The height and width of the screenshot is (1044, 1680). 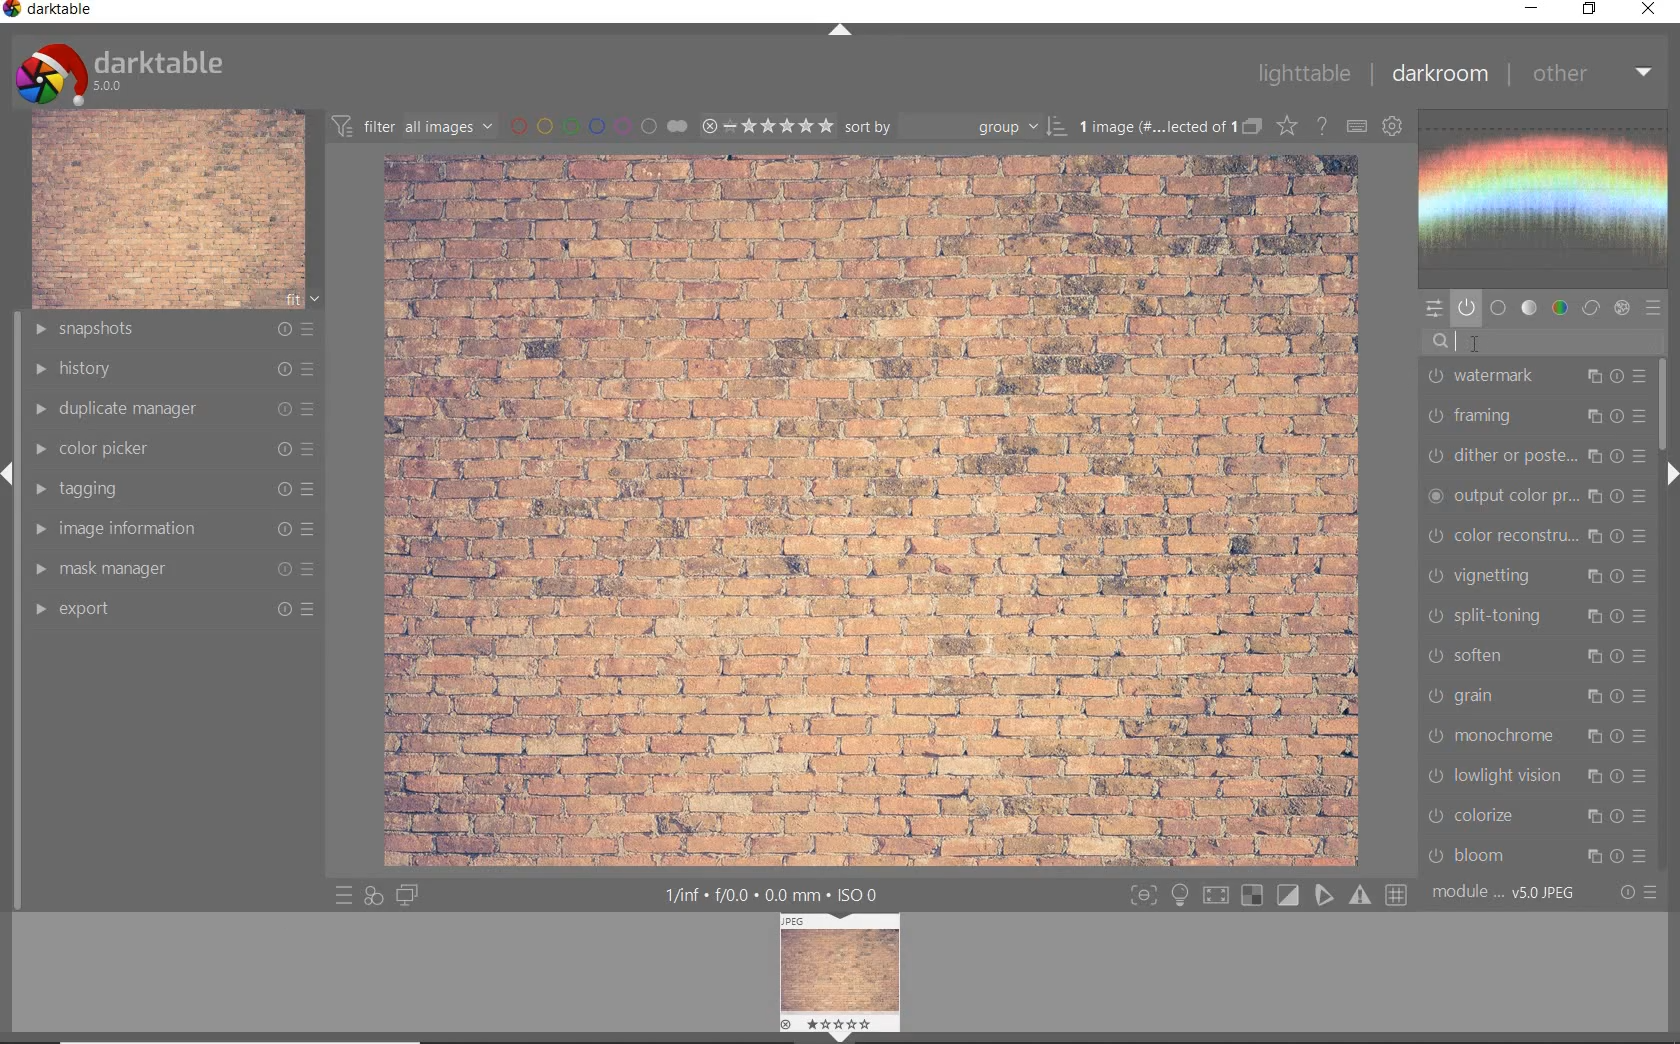 What do you see at coordinates (1636, 893) in the screenshot?
I see `reset or preset preference` at bounding box center [1636, 893].